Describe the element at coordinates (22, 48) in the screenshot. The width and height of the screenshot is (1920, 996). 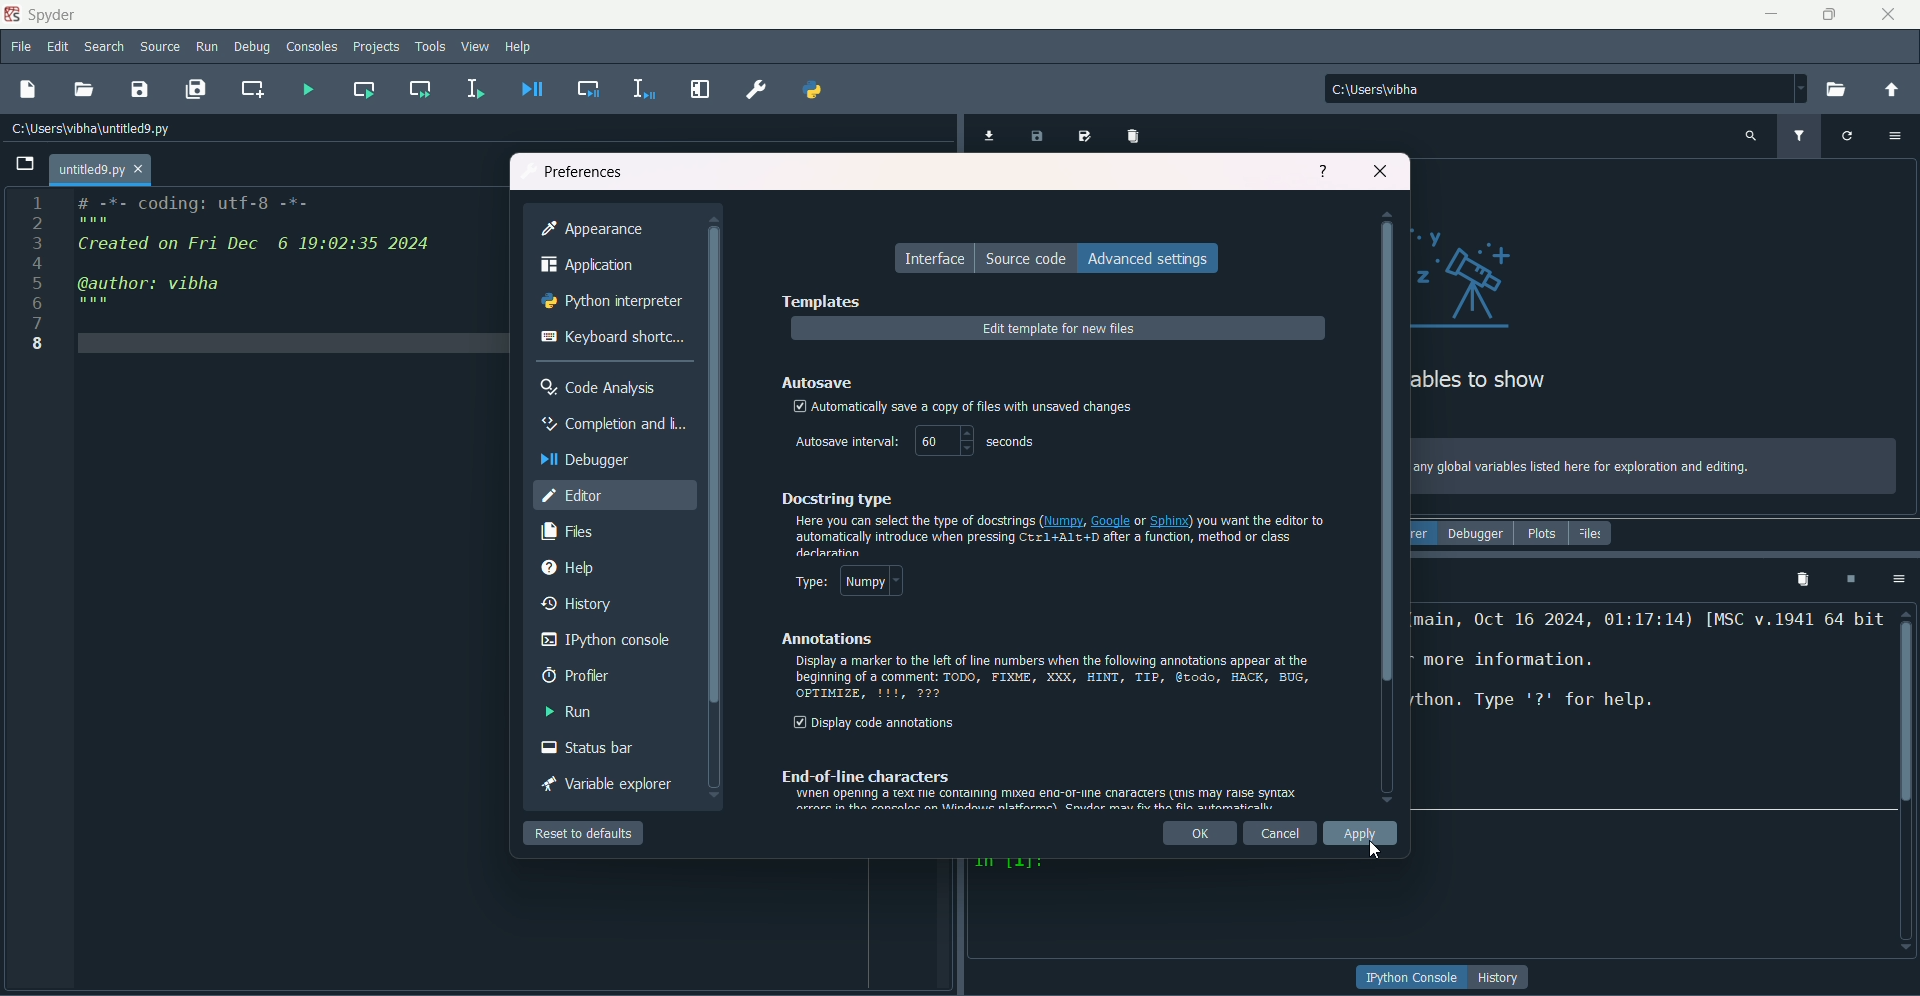
I see `file` at that location.